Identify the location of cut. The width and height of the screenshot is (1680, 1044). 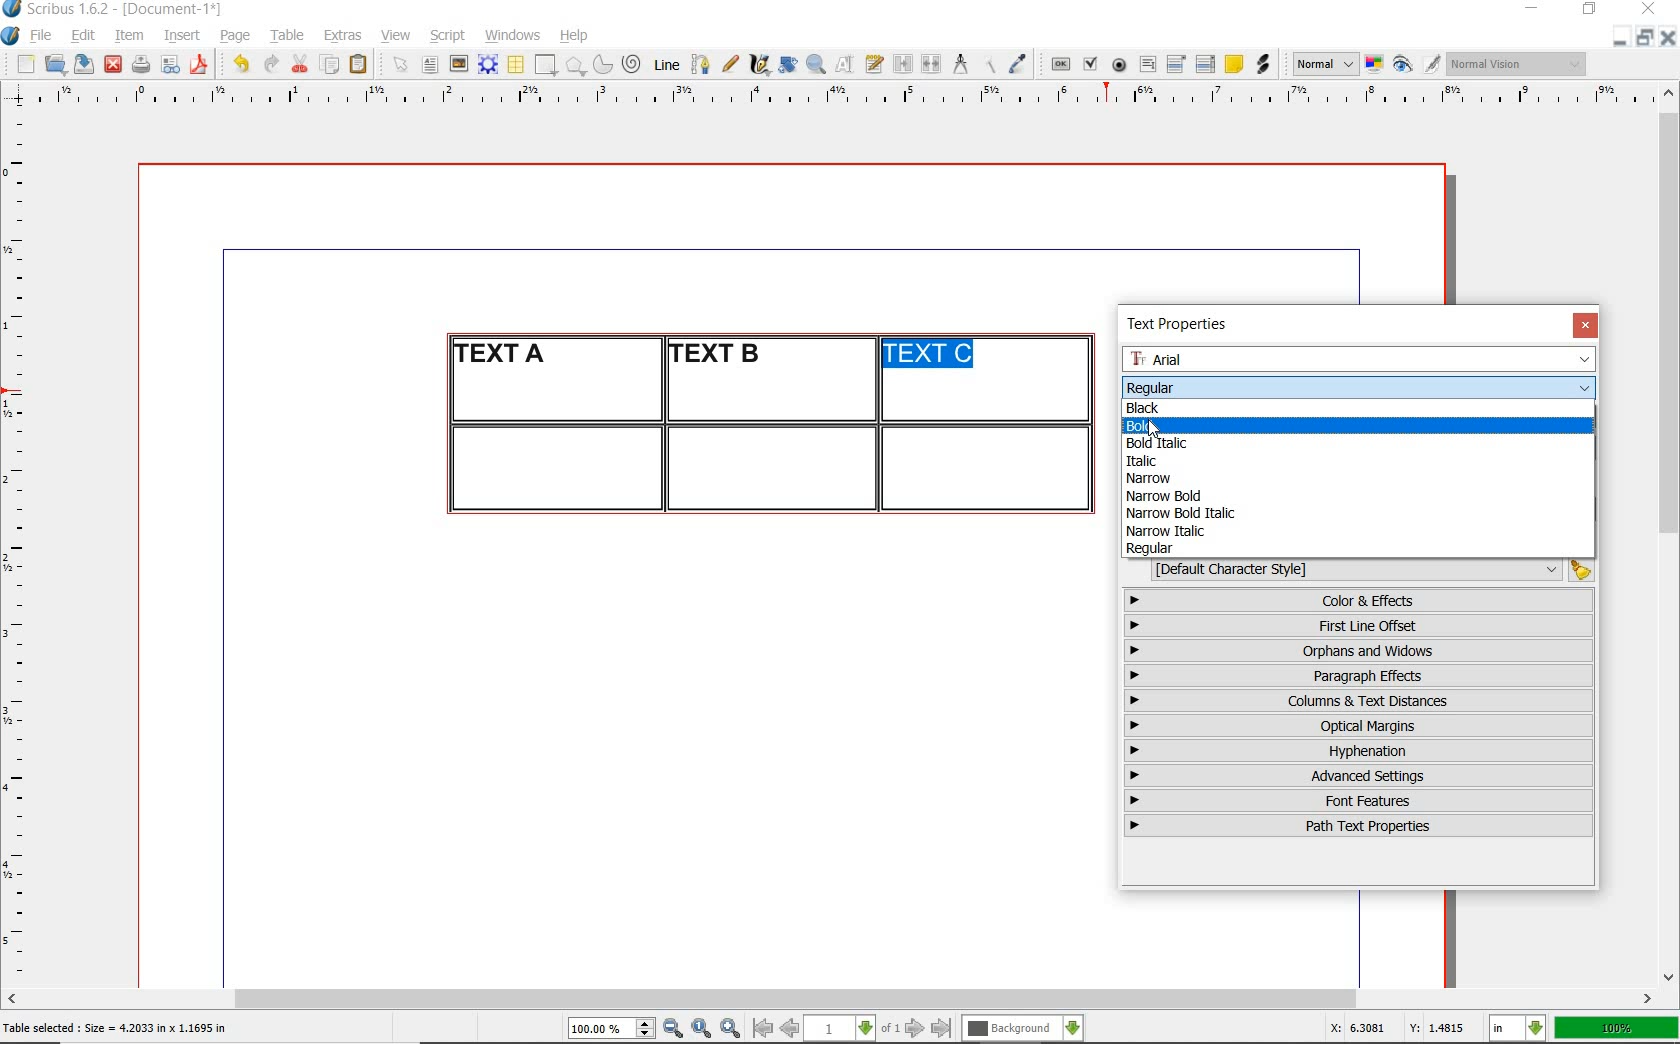
(300, 63).